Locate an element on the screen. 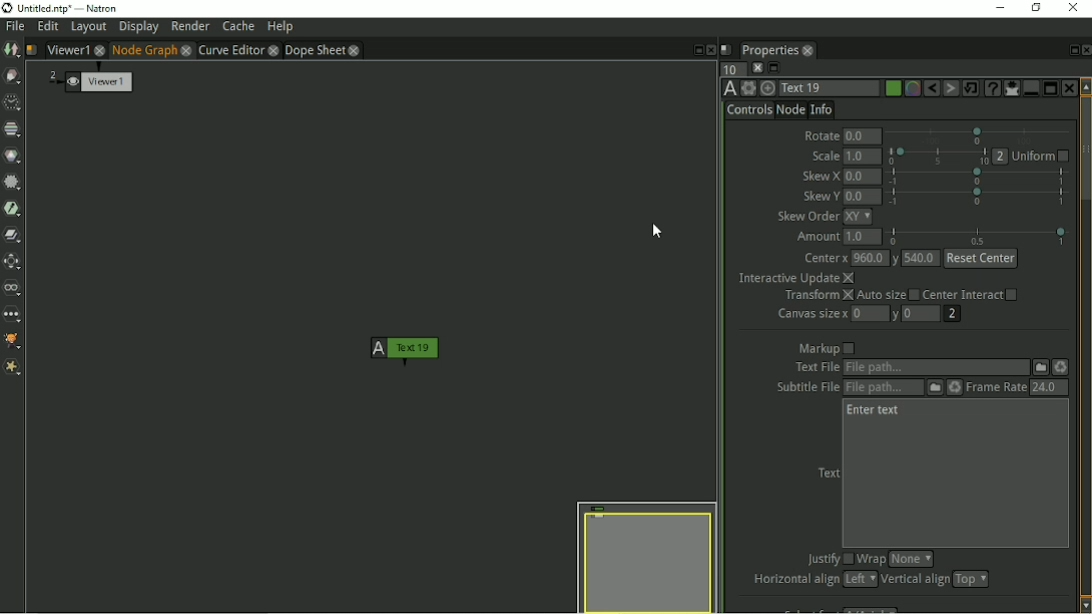 The width and height of the screenshot is (1092, 614). Dope sheet is located at coordinates (315, 51).